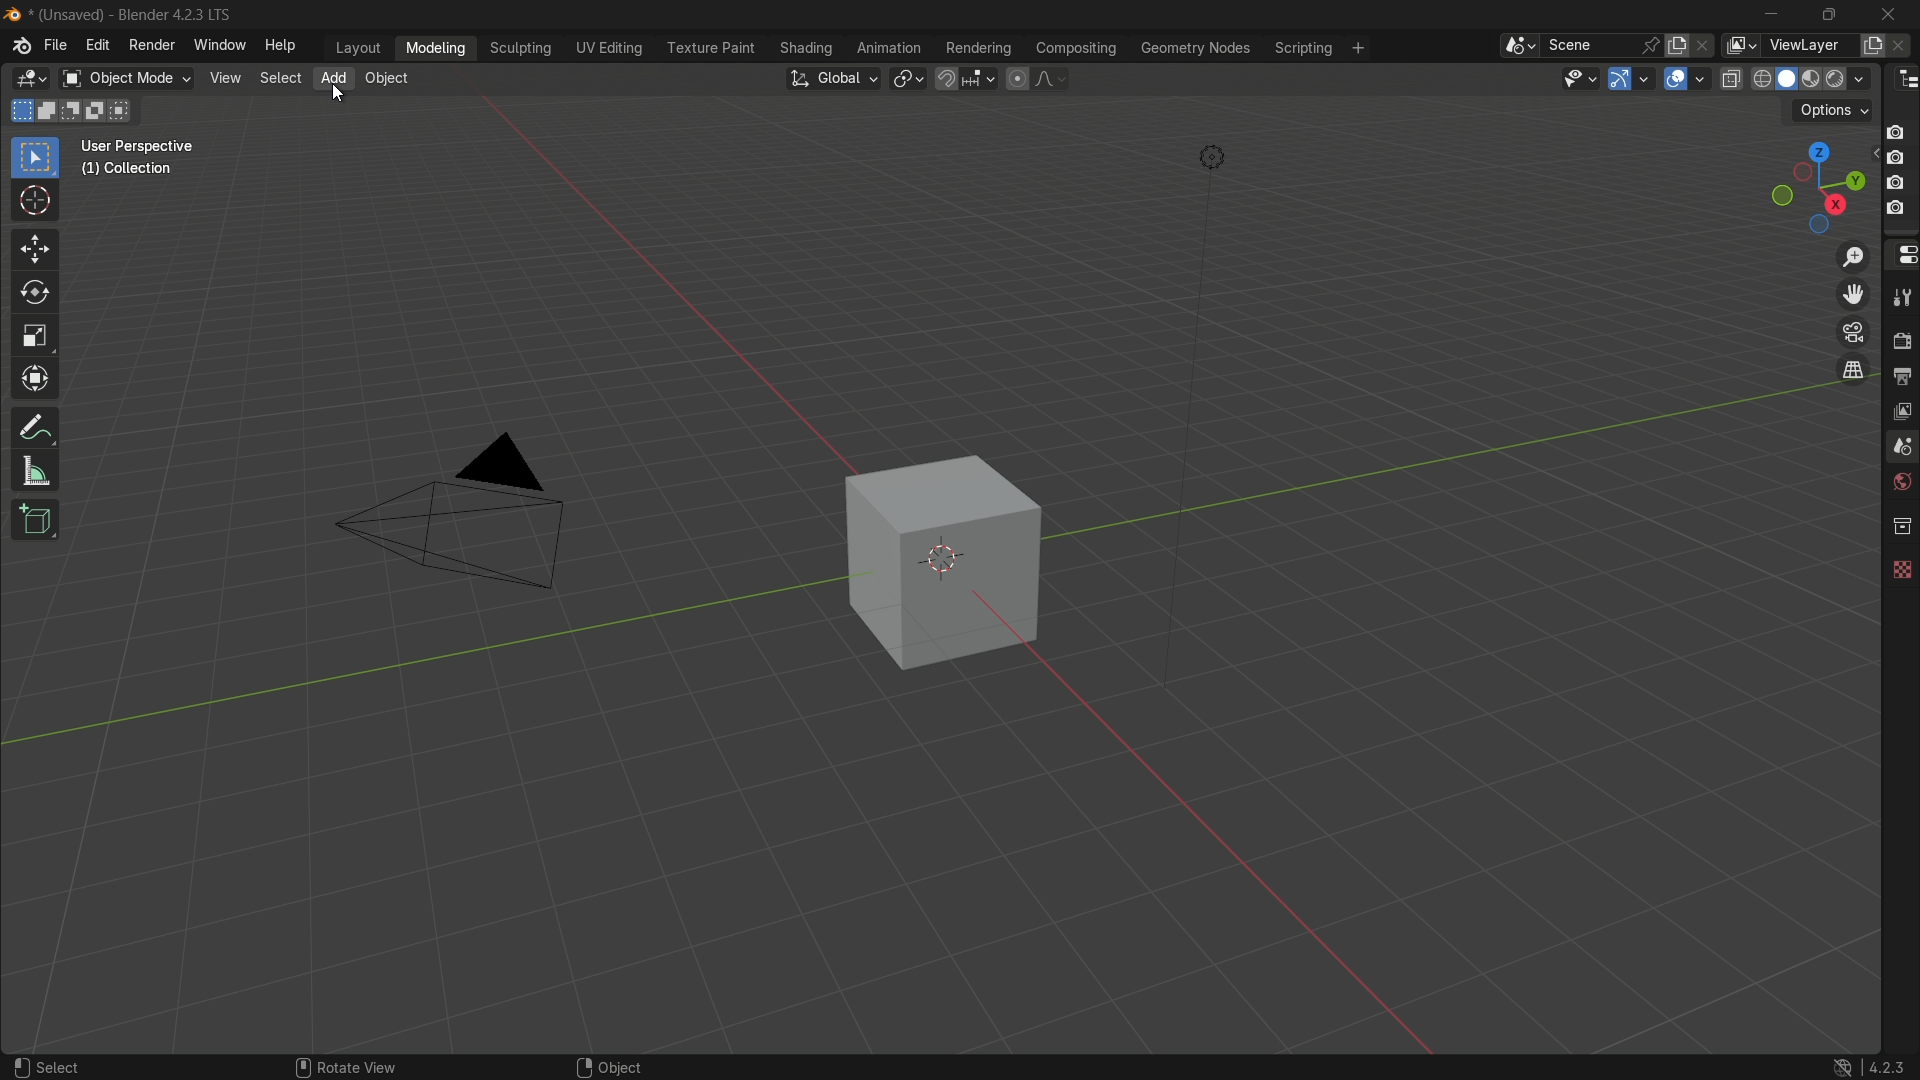  I want to click on show gizmo, so click(1621, 79).